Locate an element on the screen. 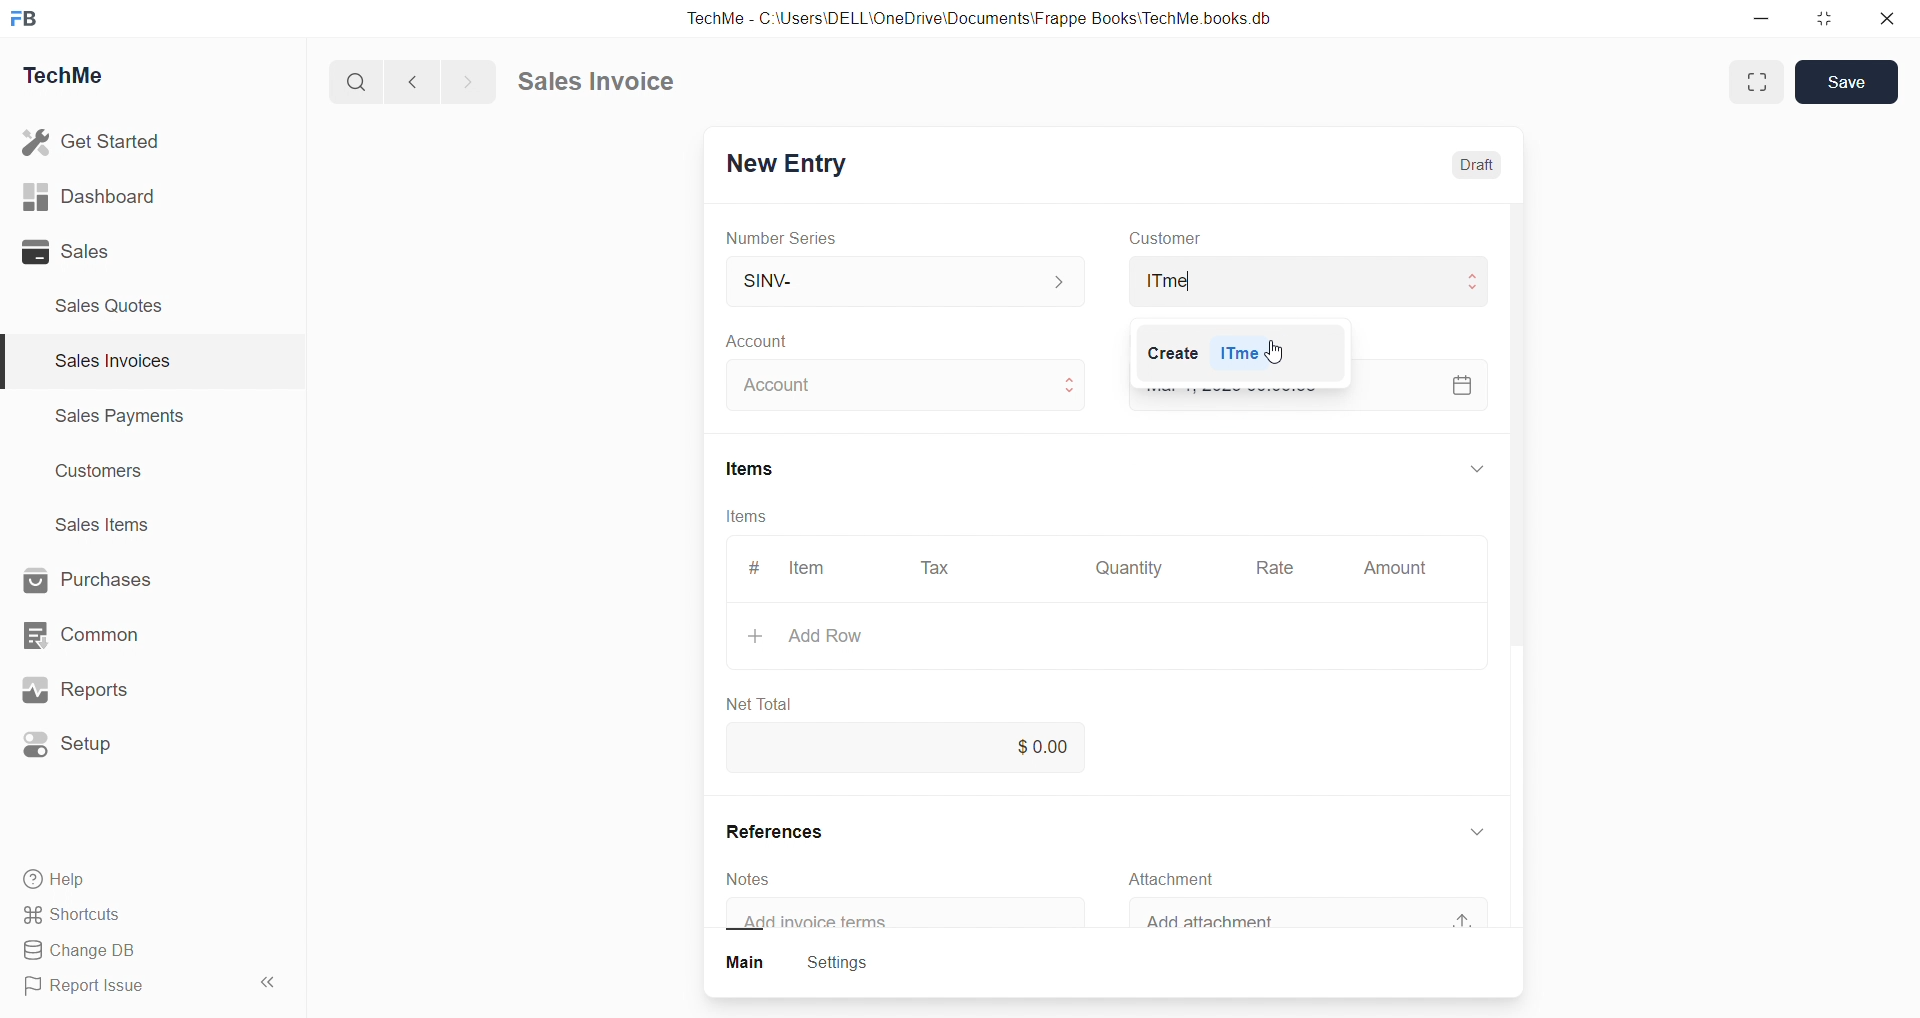 The height and width of the screenshot is (1018, 1920). Close is located at coordinates (1892, 23).